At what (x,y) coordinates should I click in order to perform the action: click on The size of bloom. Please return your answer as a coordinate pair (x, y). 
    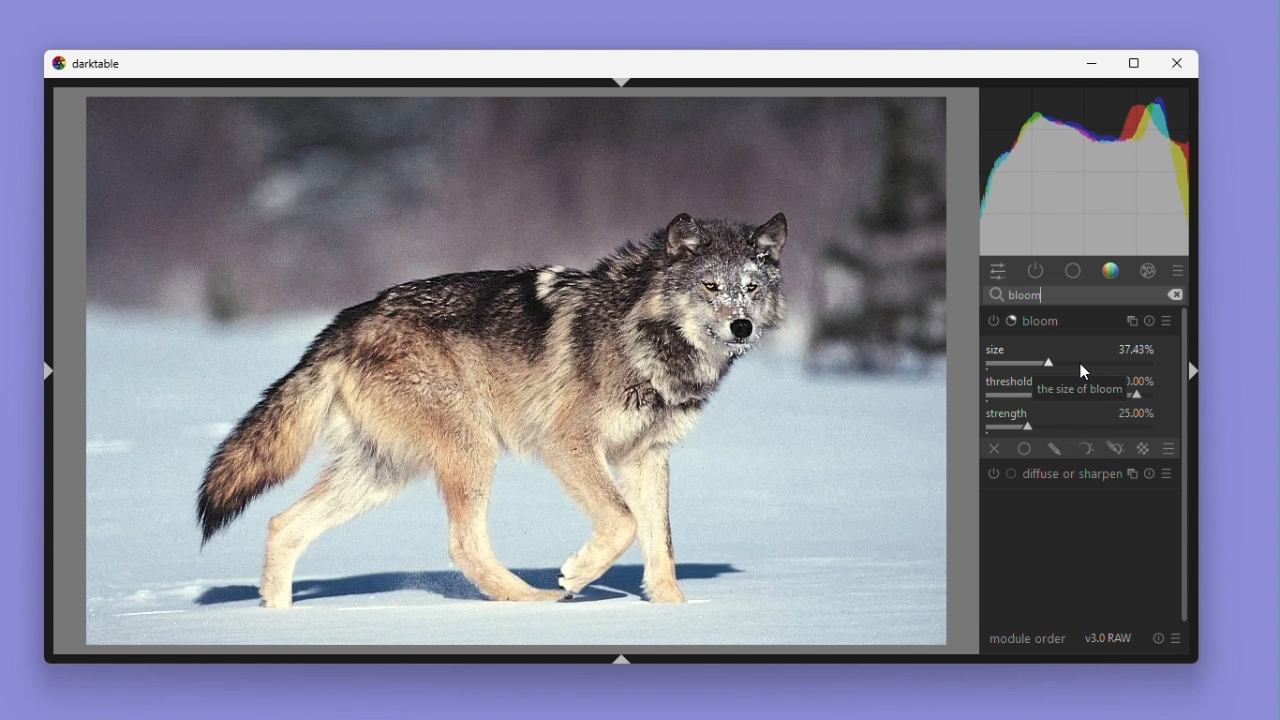
    Looking at the image, I should click on (1080, 388).